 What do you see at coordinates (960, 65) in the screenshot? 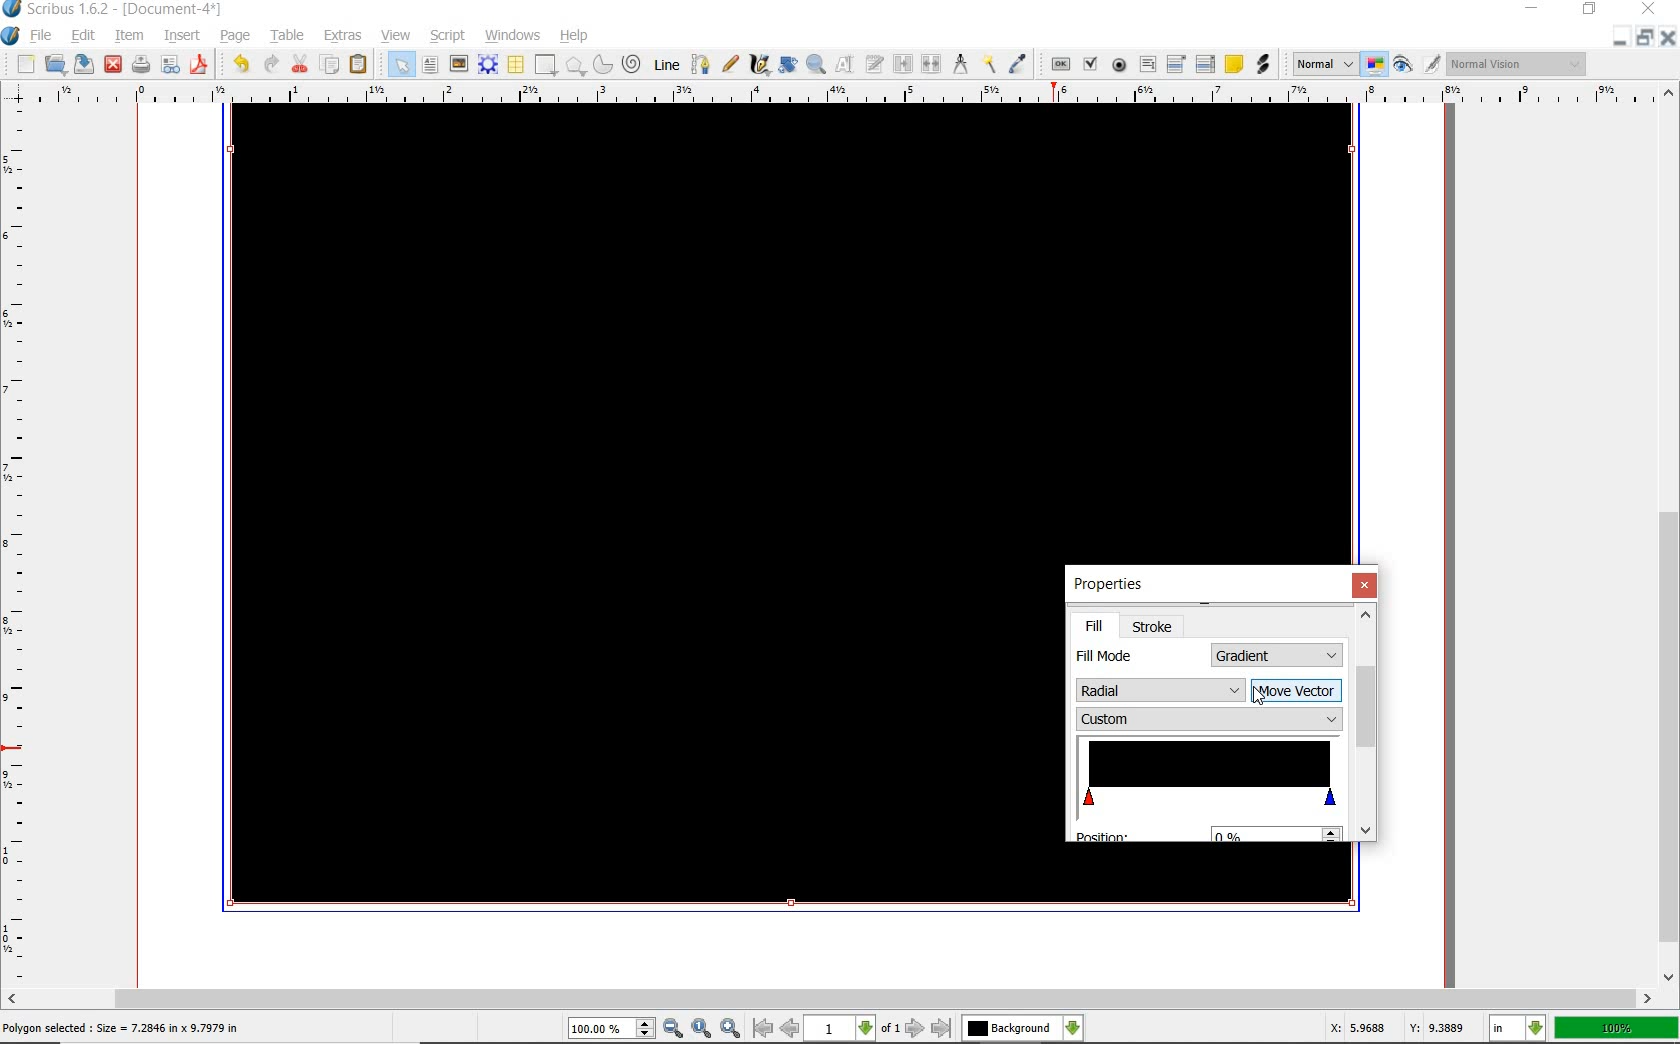
I see `measurements` at bounding box center [960, 65].